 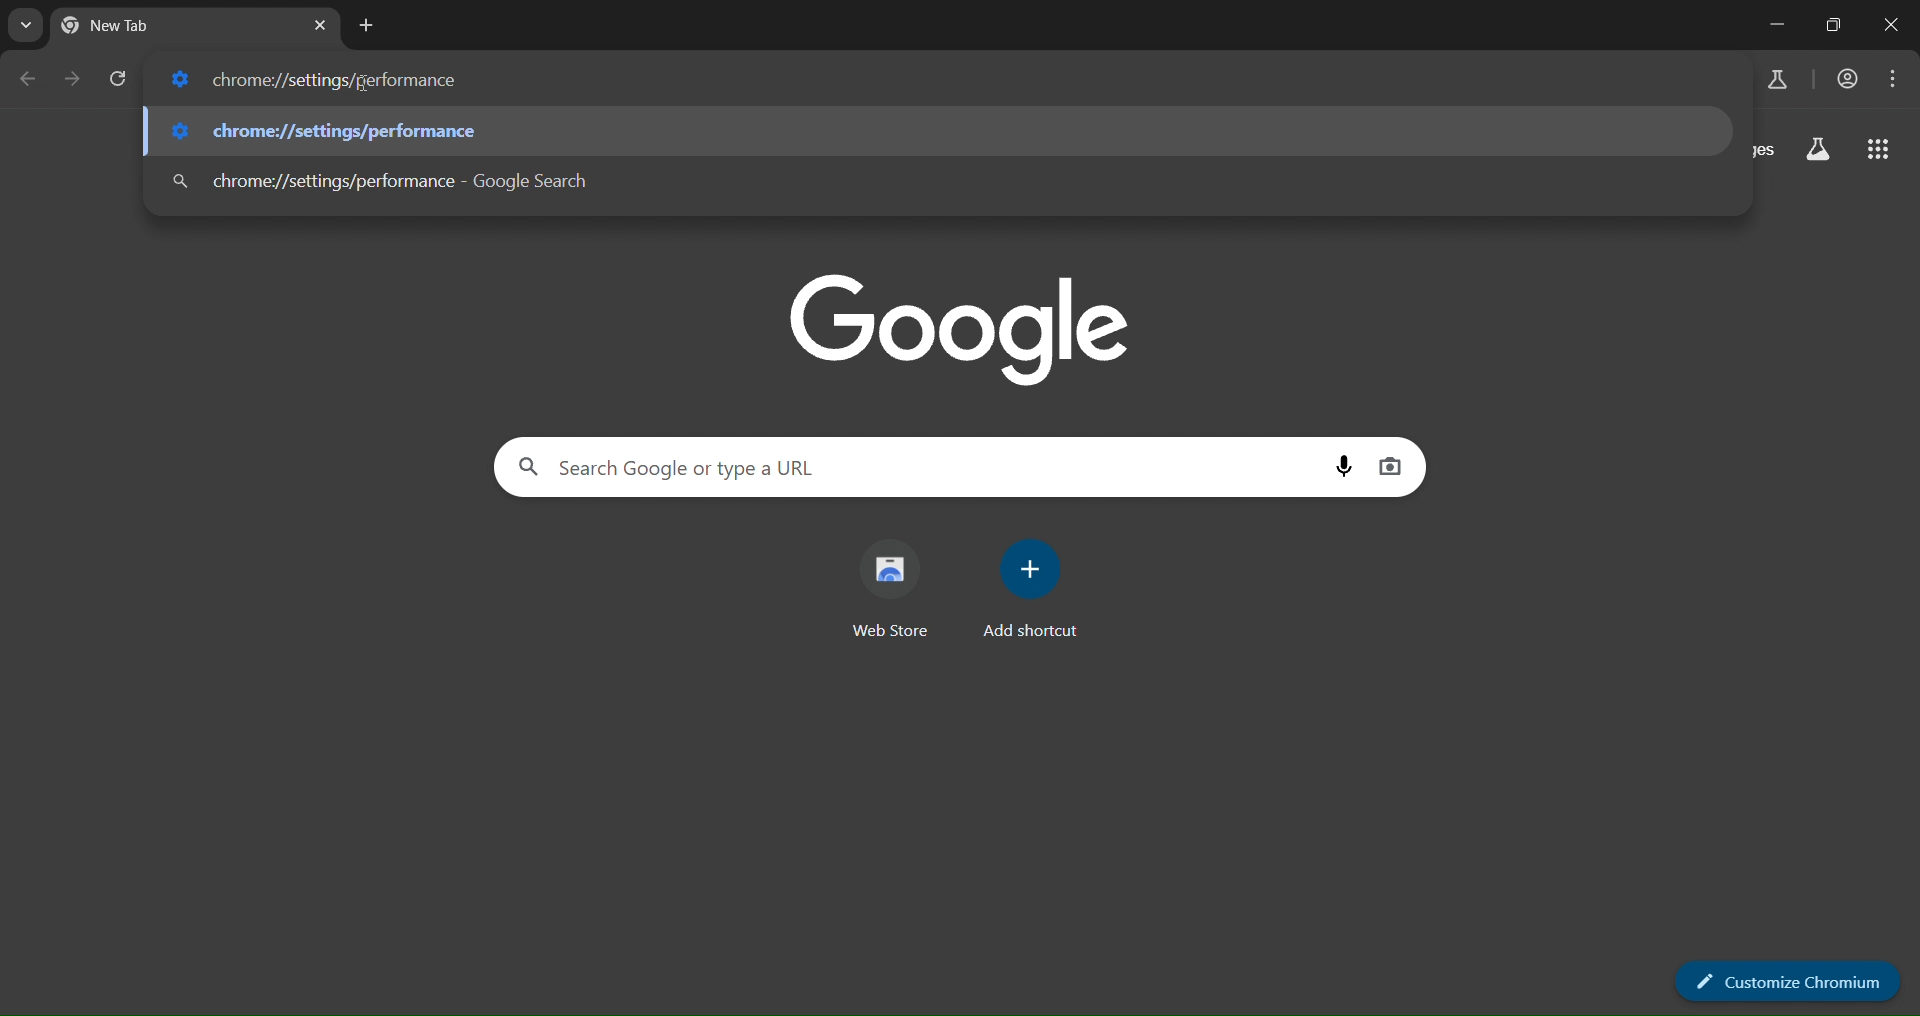 I want to click on Google, so click(x=967, y=330).